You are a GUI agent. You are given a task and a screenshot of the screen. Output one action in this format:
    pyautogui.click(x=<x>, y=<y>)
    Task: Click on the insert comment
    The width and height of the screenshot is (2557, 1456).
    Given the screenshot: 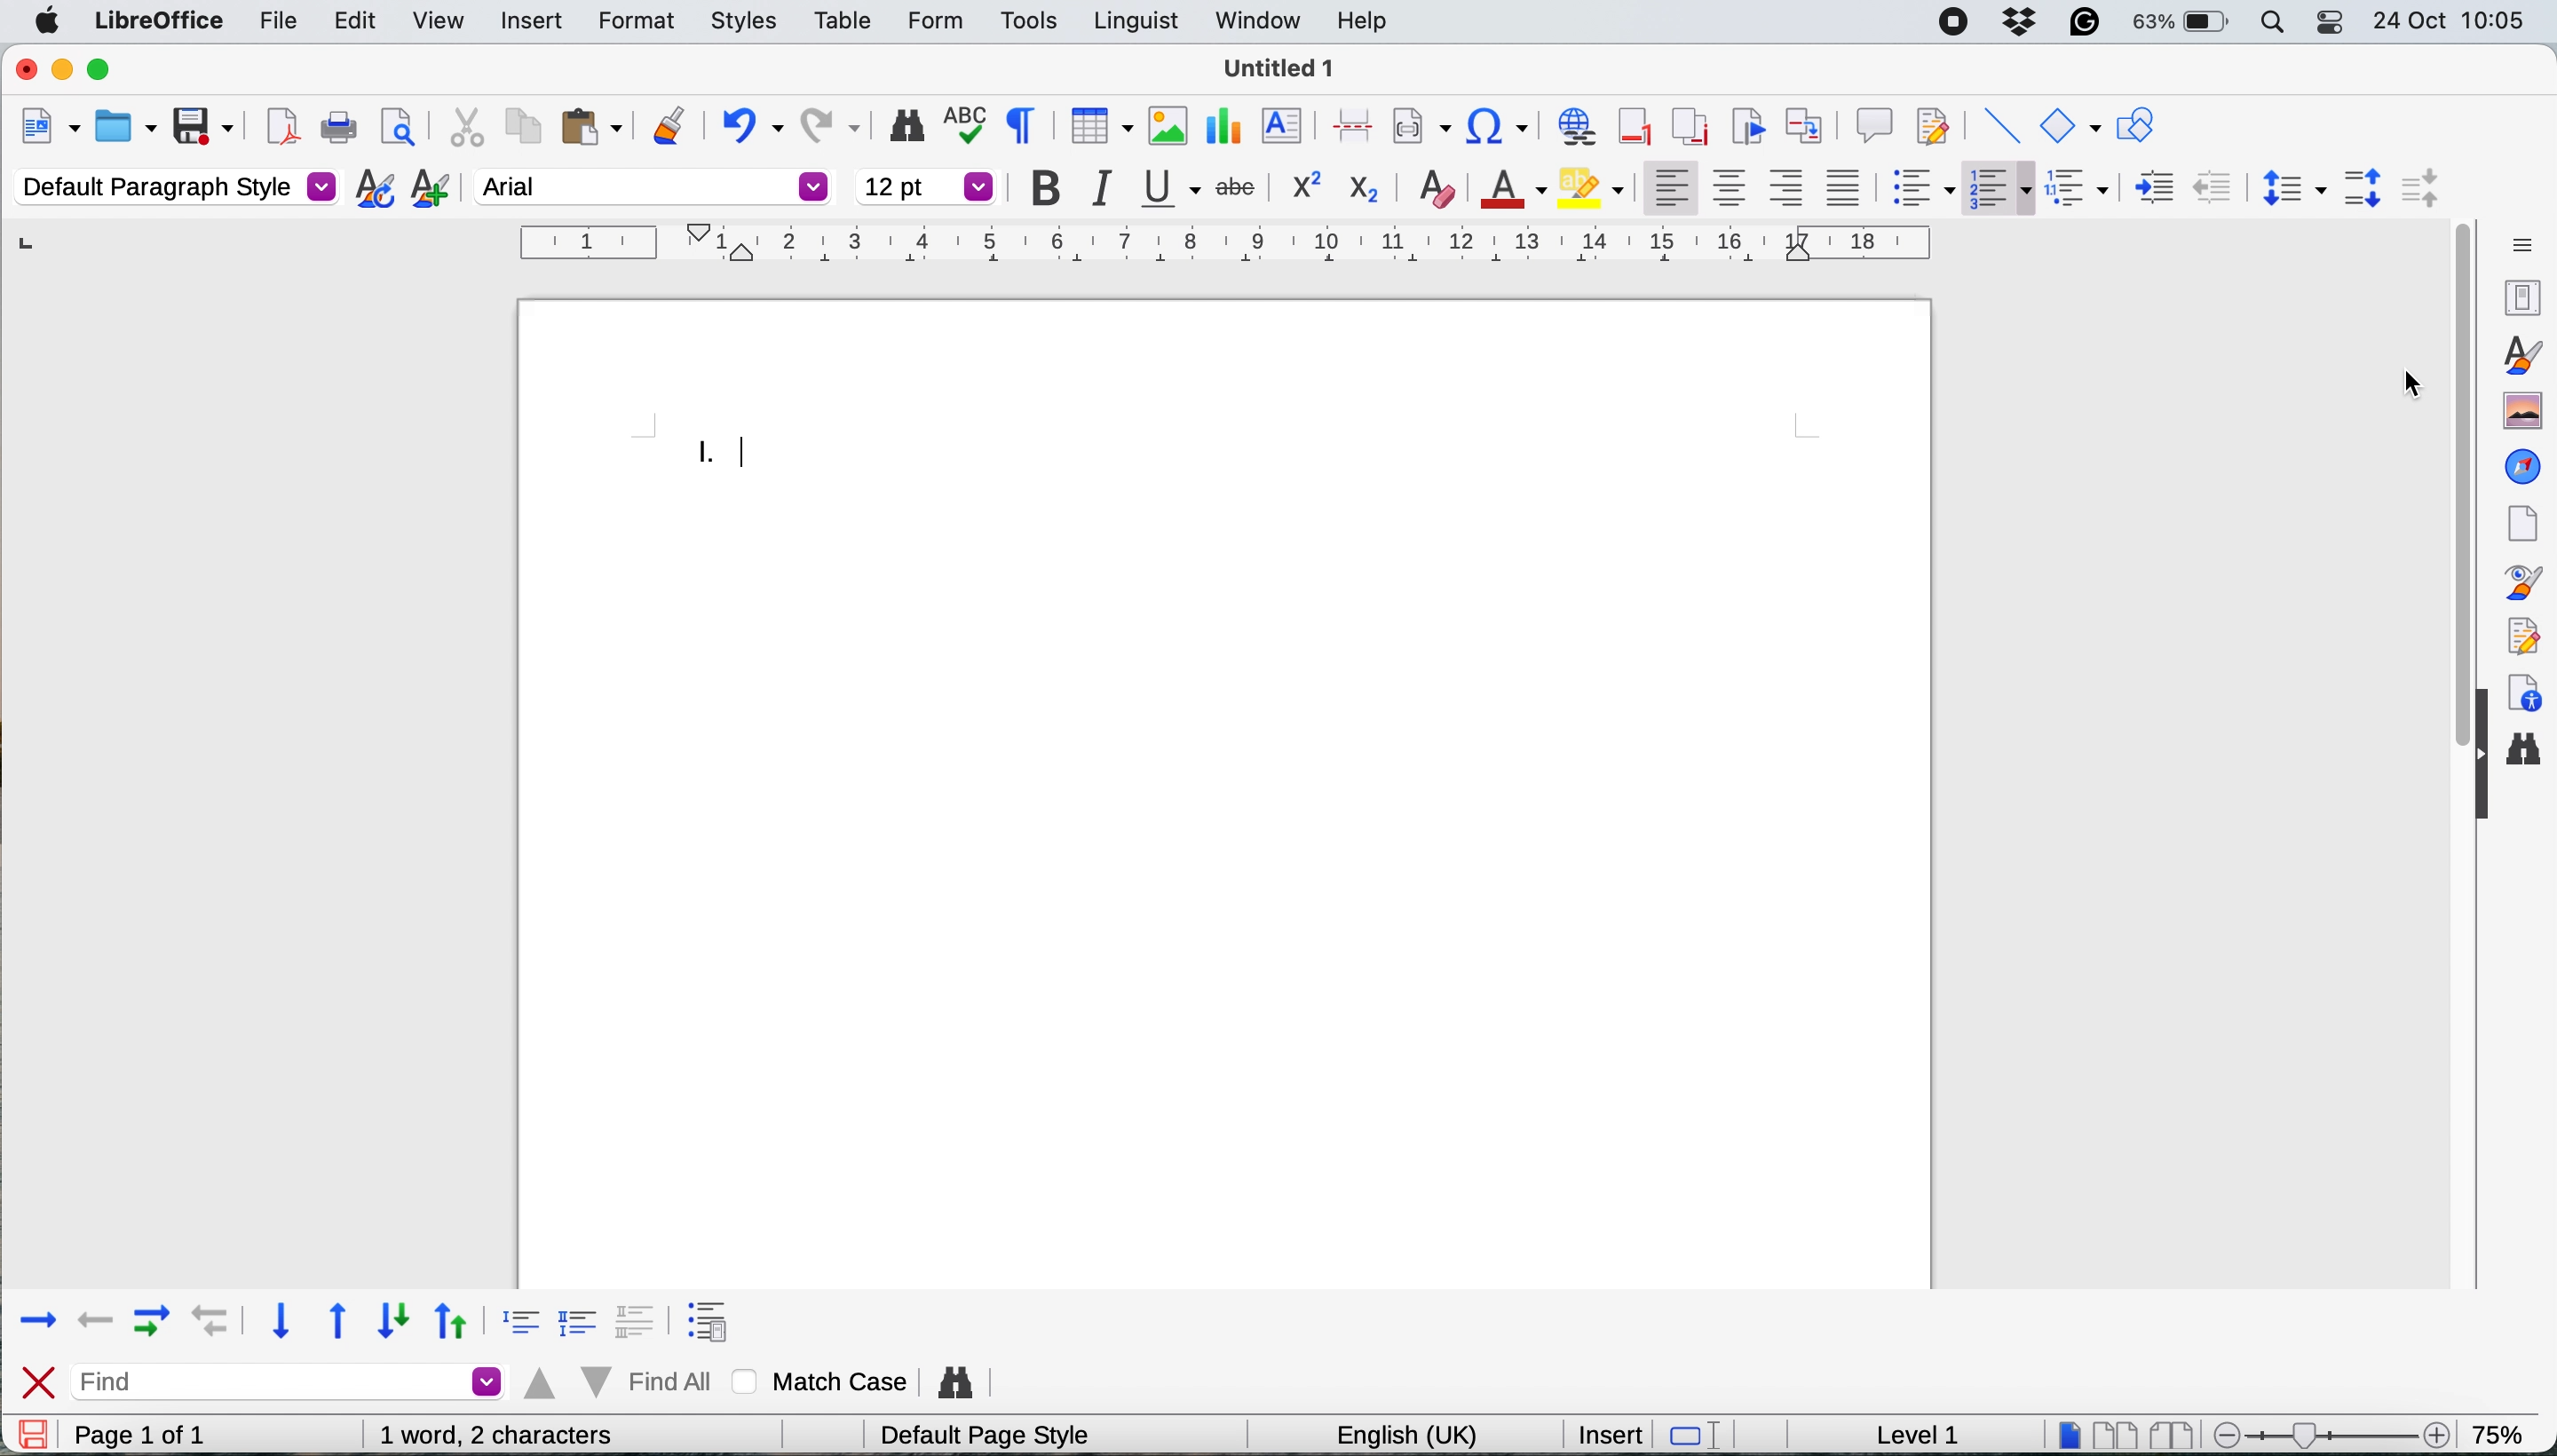 What is the action you would take?
    pyautogui.click(x=1874, y=122)
    